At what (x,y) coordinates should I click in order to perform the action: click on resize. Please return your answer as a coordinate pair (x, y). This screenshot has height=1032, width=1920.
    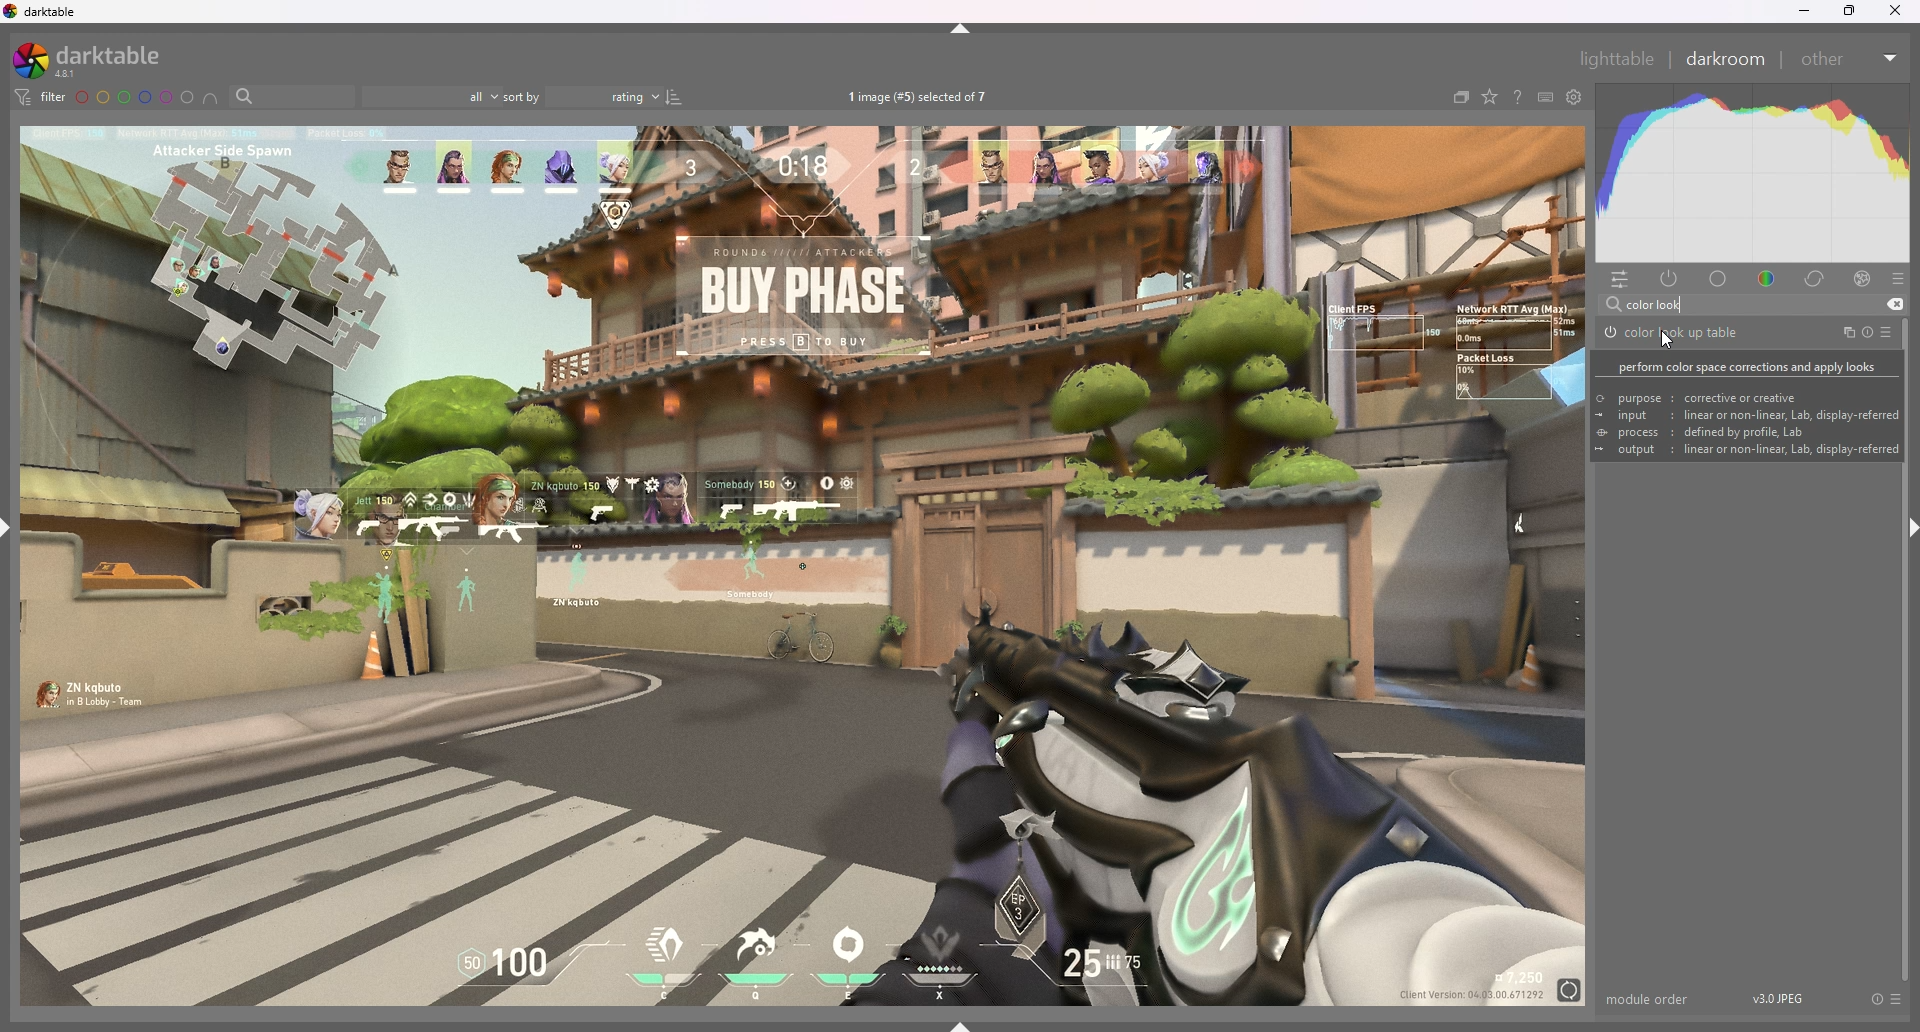
    Looking at the image, I should click on (1849, 11).